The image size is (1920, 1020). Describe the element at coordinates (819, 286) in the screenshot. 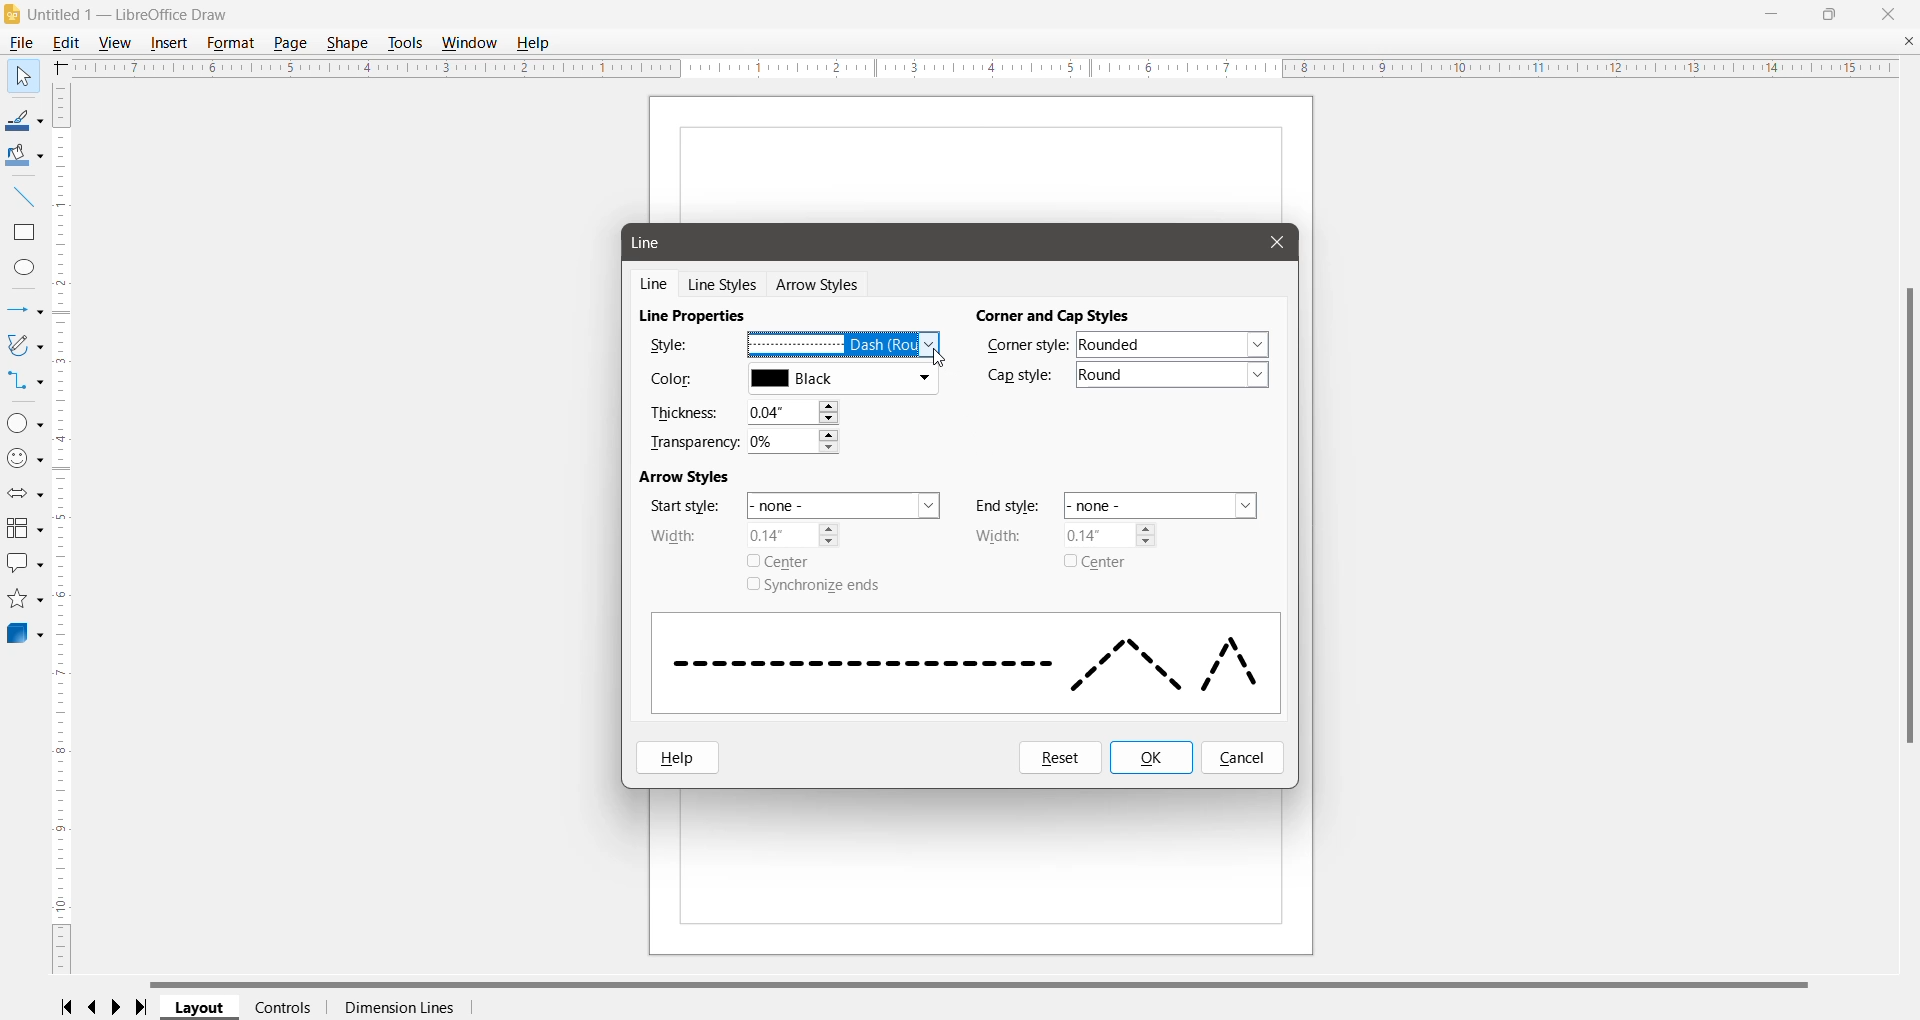

I see `Arrow Styles` at that location.